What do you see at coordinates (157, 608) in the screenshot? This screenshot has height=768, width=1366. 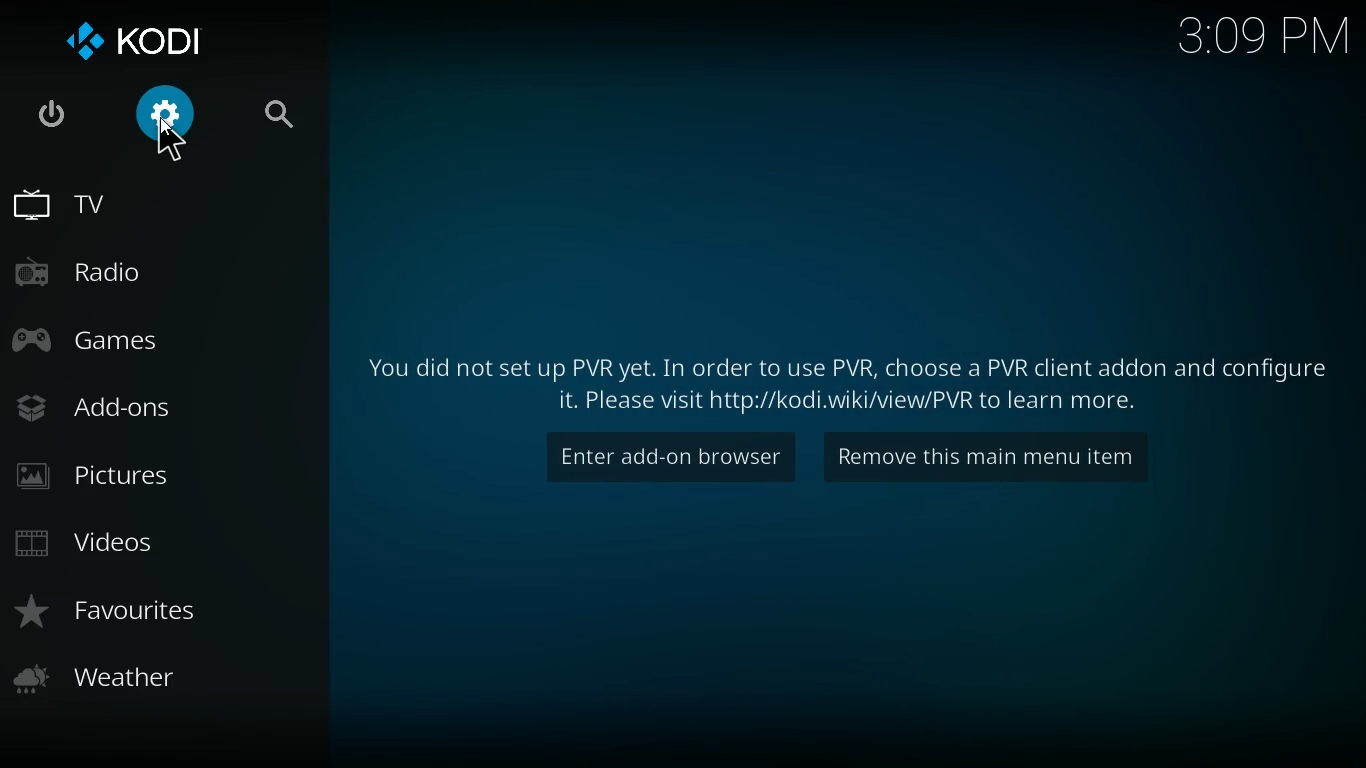 I see `favourites` at bounding box center [157, 608].